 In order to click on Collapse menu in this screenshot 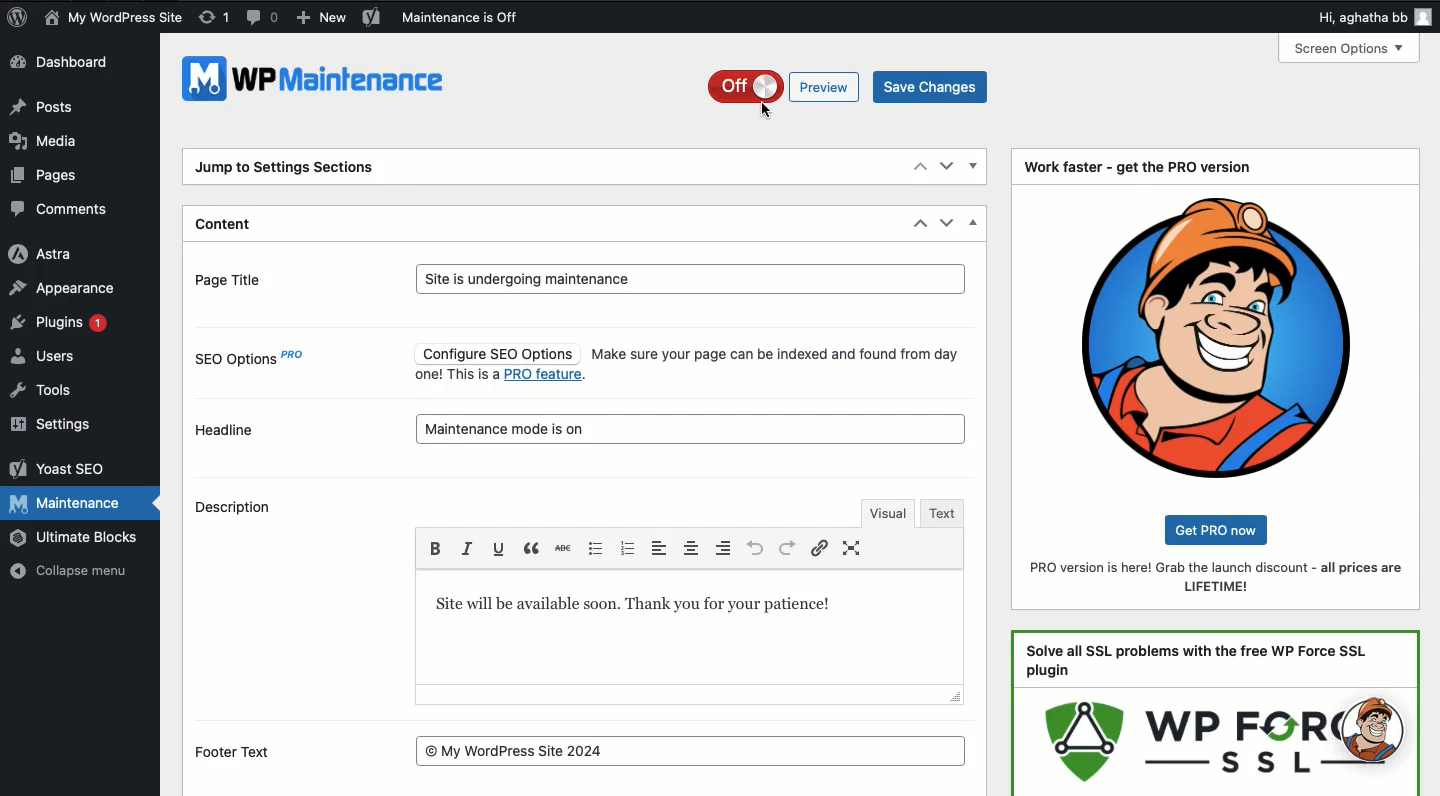, I will do `click(67, 571)`.